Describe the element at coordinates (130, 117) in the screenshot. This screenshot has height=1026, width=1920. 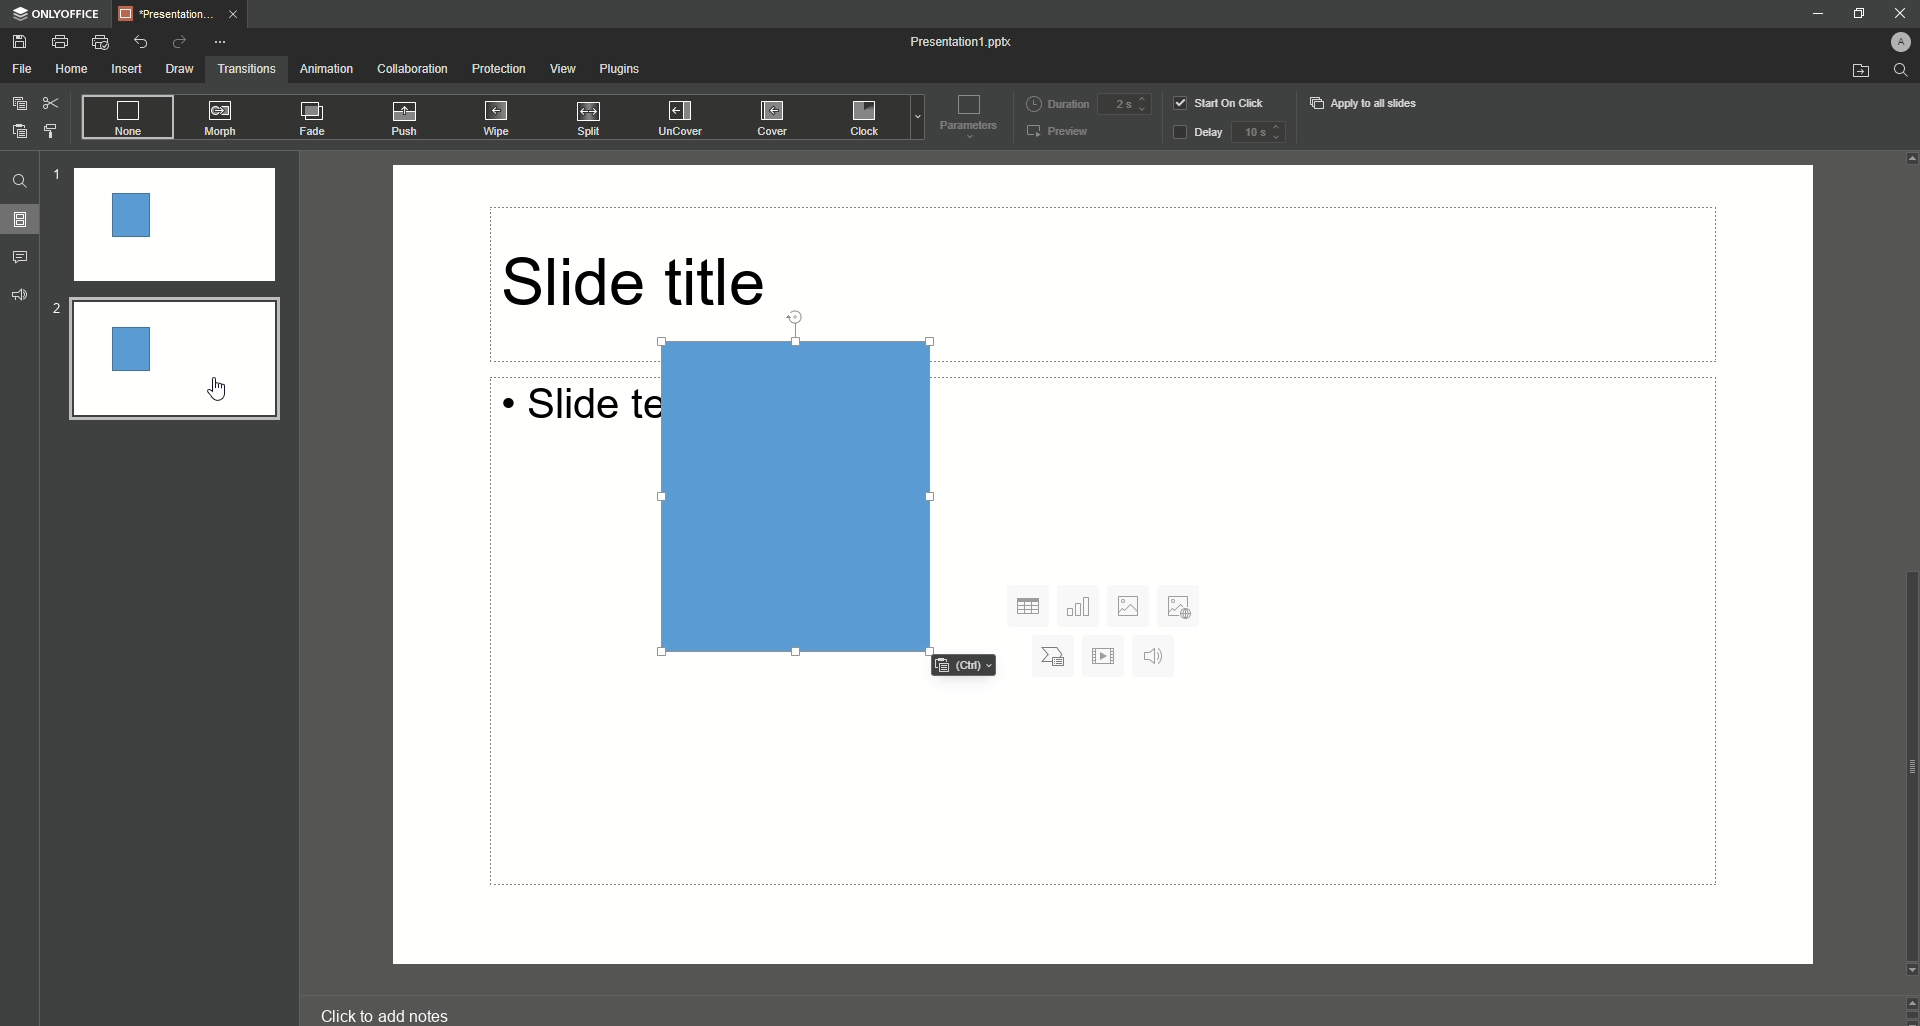
I see `None` at that location.